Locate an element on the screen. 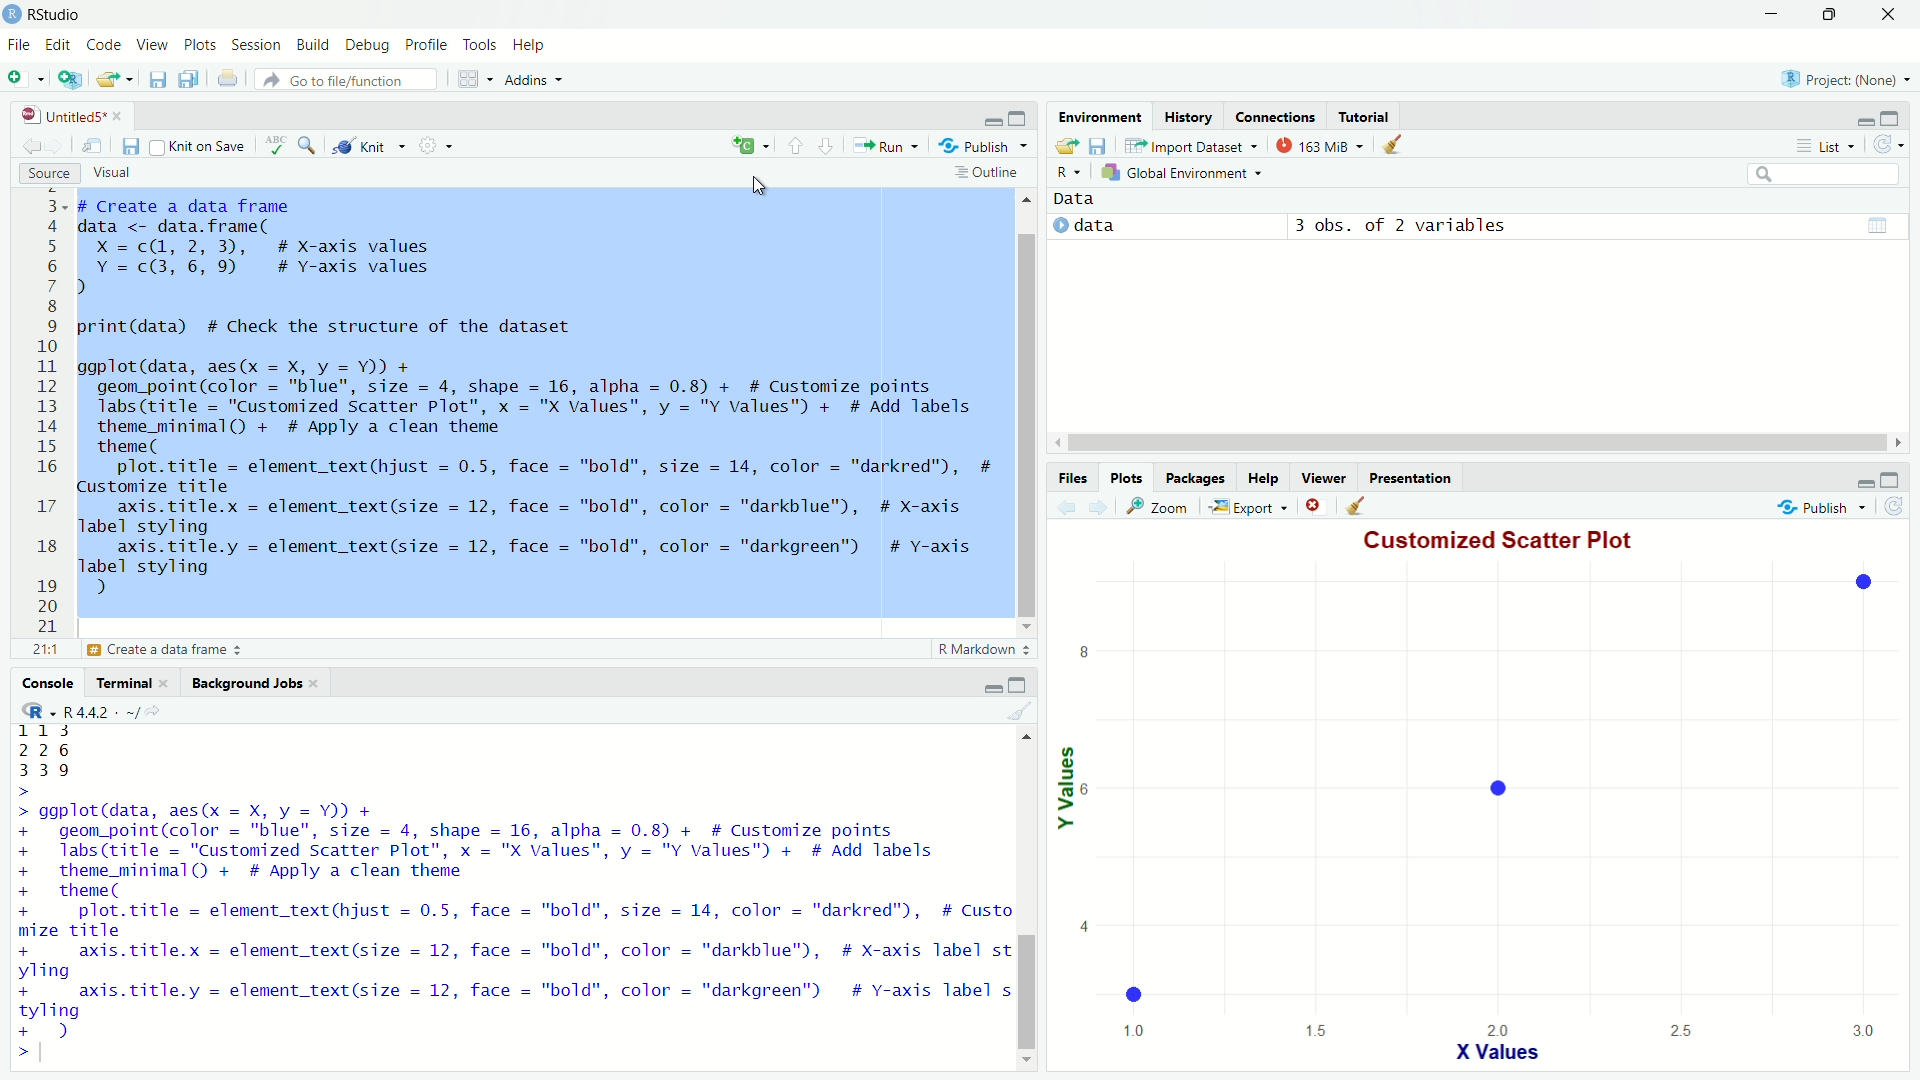  Publish is located at coordinates (984, 146).